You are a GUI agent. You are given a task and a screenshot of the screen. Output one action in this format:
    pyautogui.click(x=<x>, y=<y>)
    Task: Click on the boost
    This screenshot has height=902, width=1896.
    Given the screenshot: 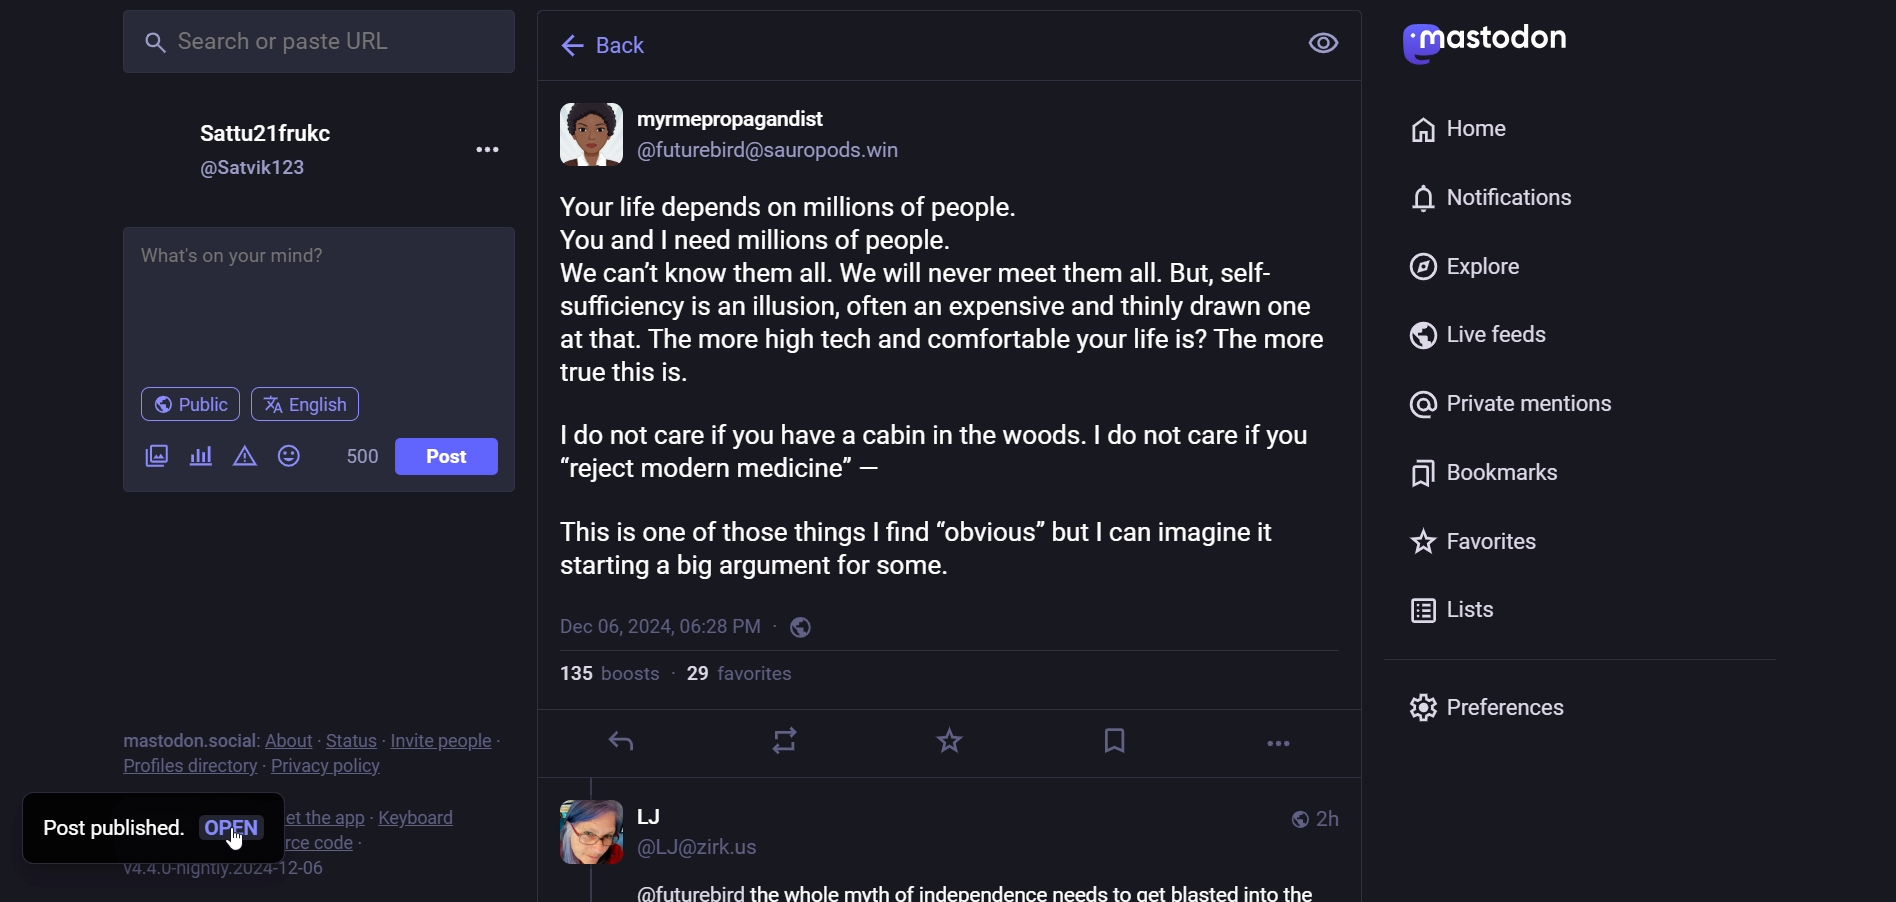 What is the action you would take?
    pyautogui.click(x=782, y=742)
    